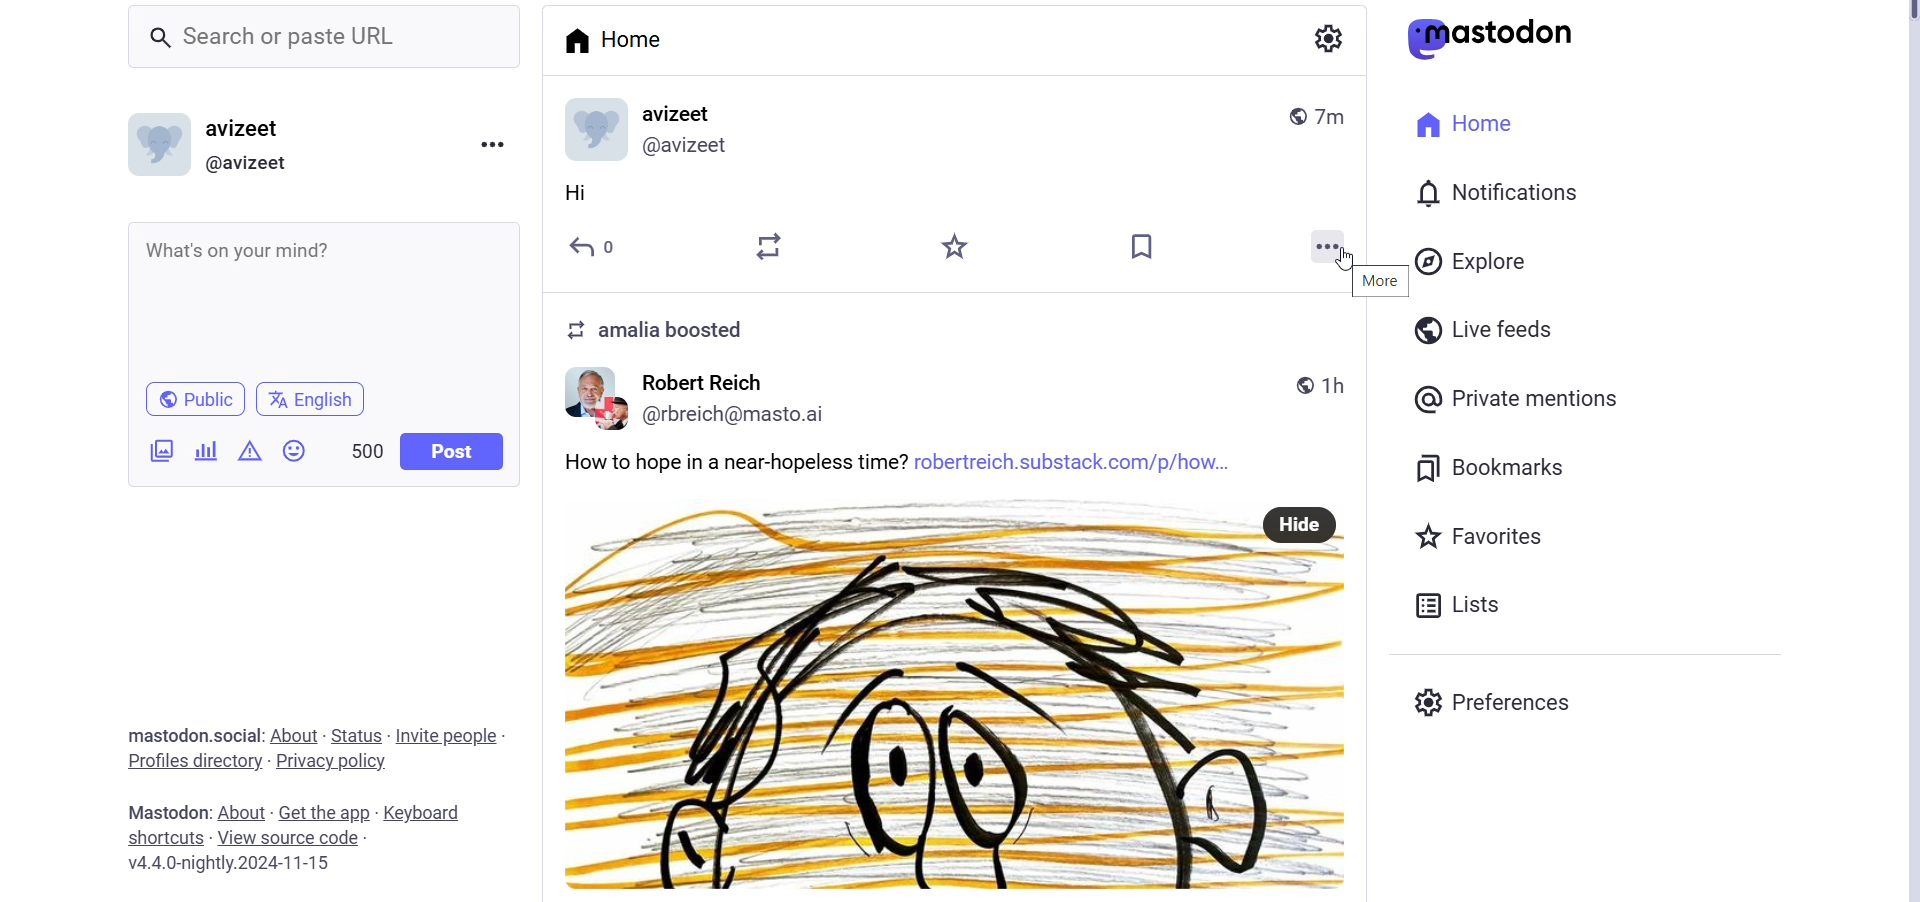 The height and width of the screenshot is (902, 1920). I want to click on Bookmarks, so click(1142, 249).